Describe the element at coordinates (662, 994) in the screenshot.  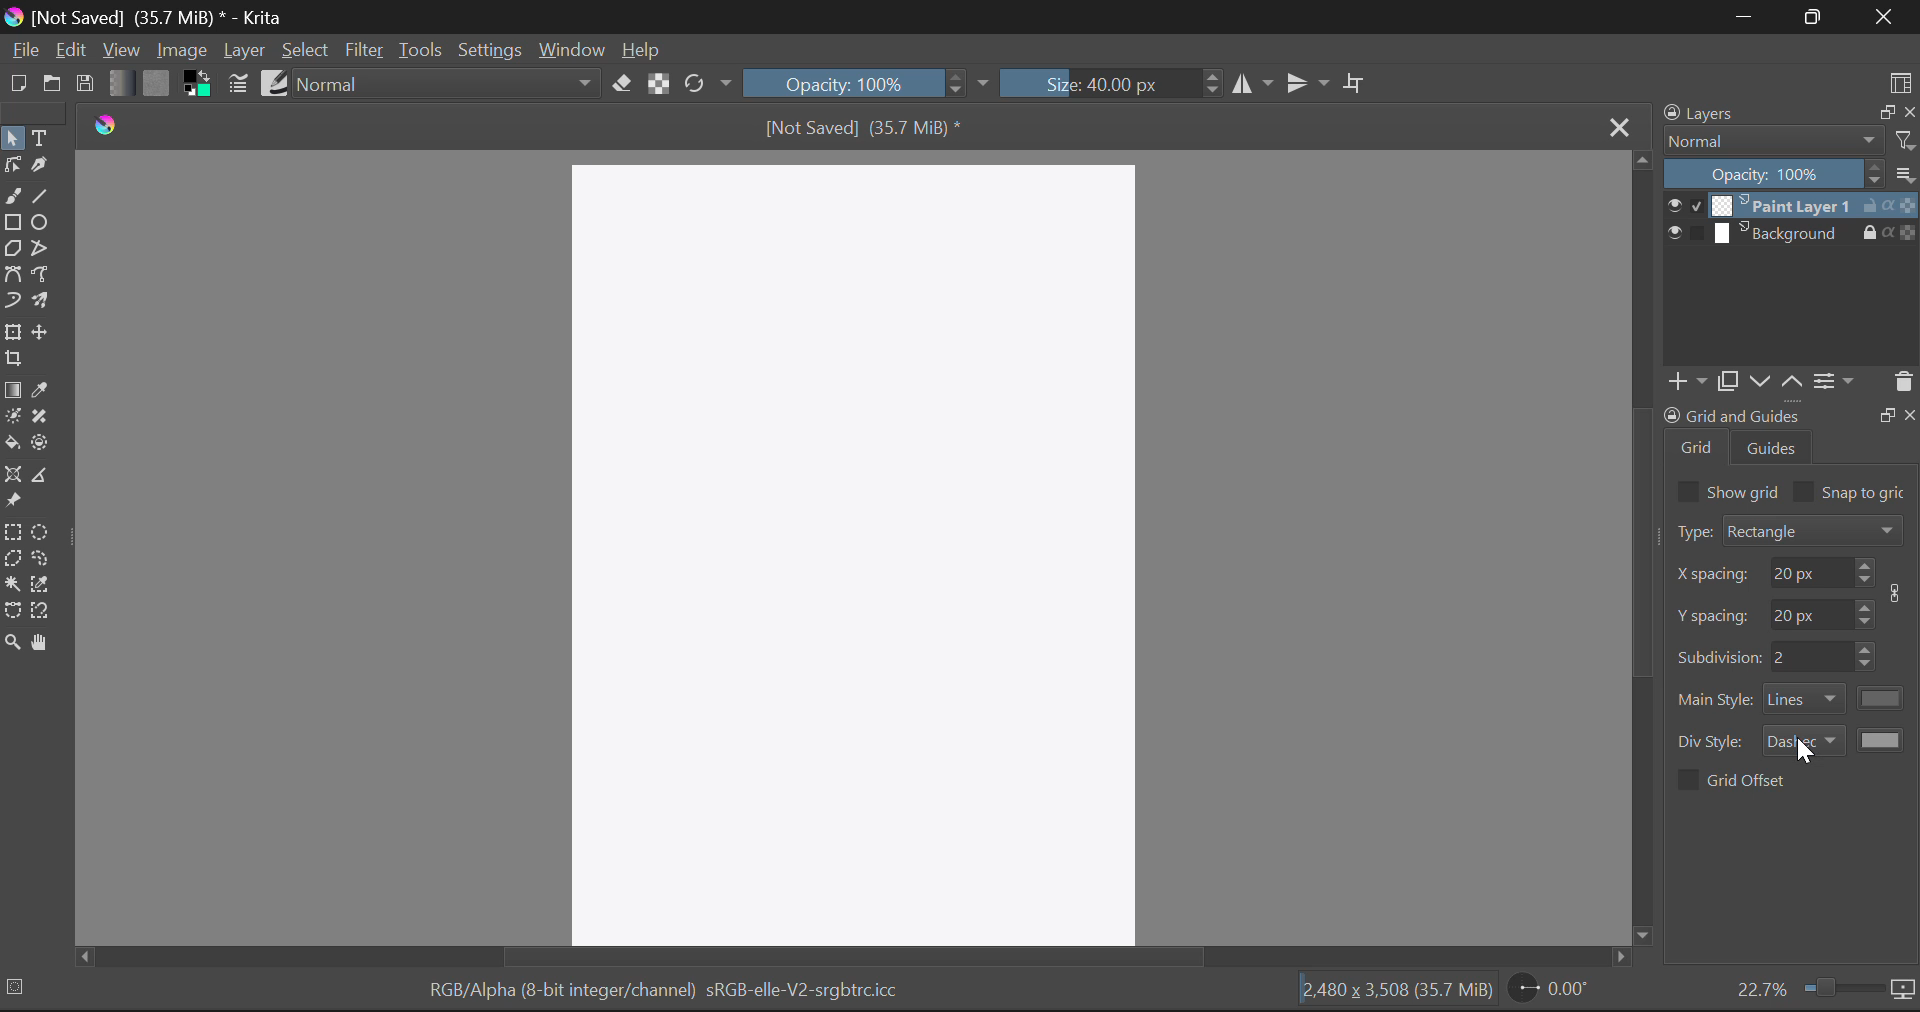
I see `Color Information` at that location.